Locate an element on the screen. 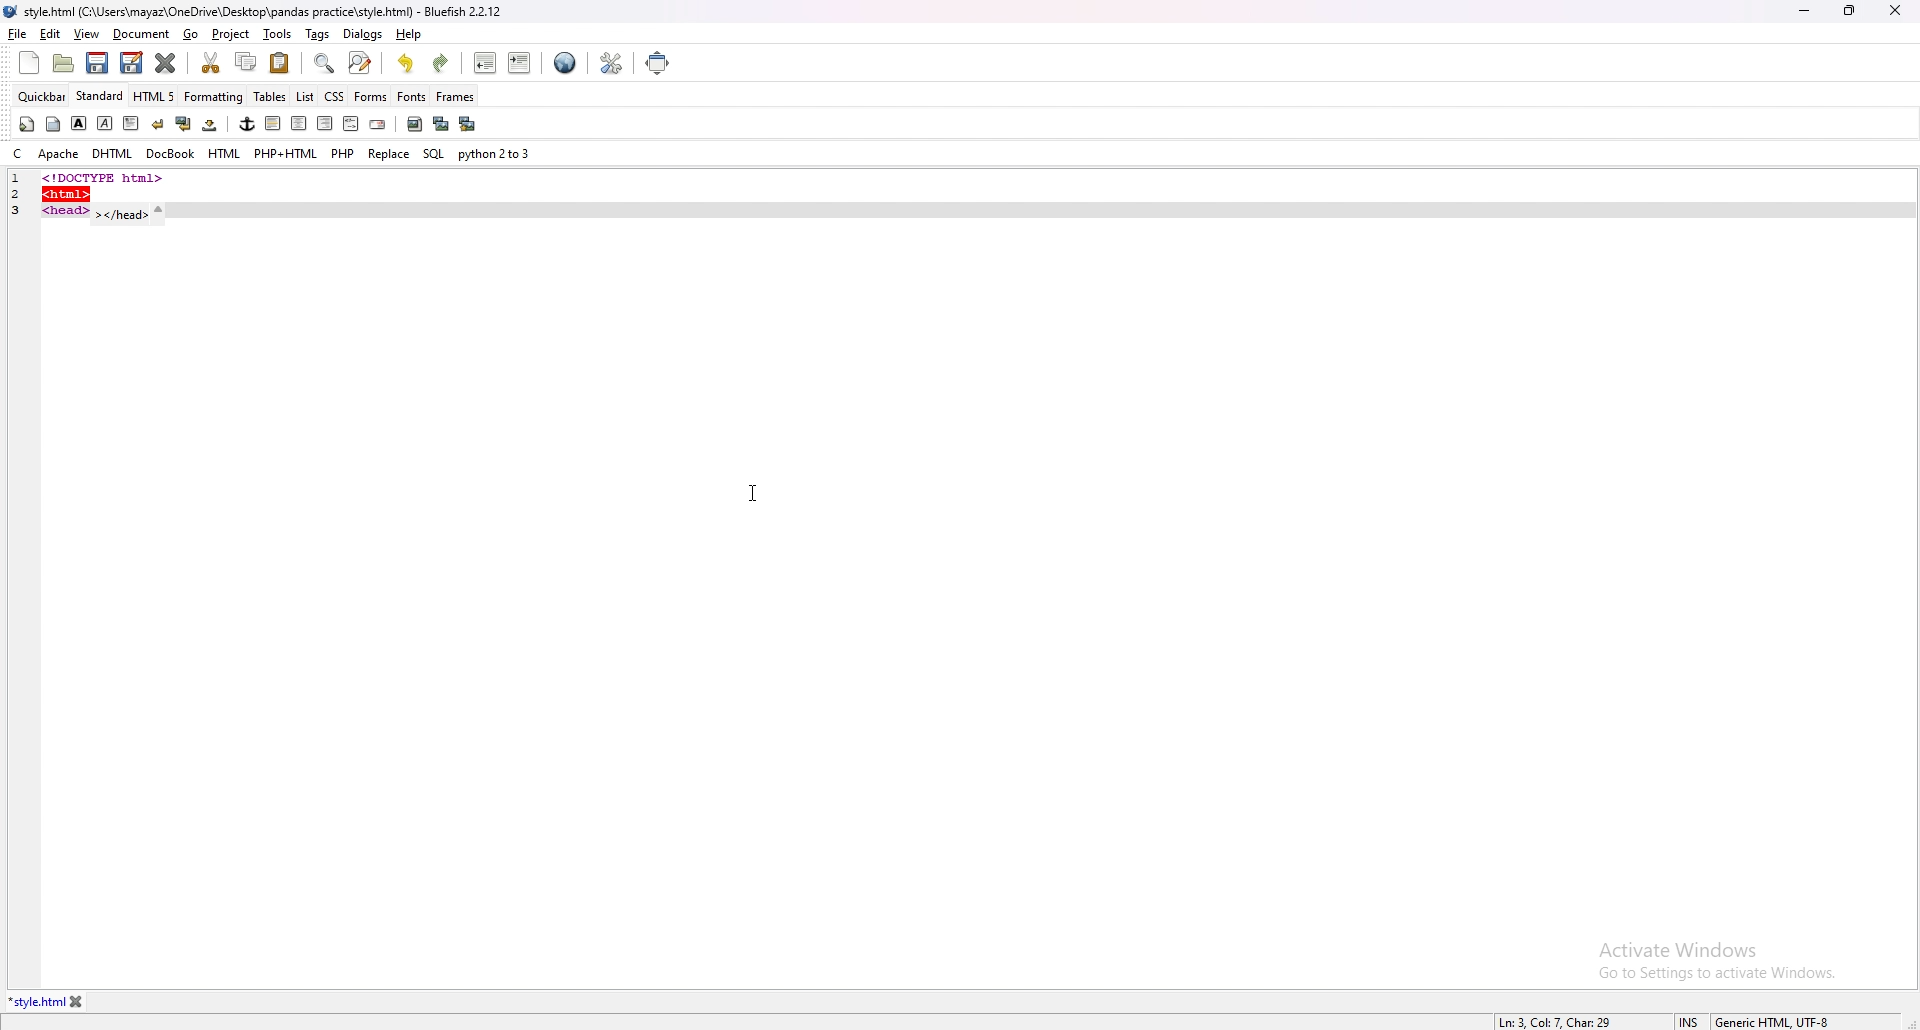 Image resolution: width=1920 pixels, height=1030 pixels. indent is located at coordinates (519, 62).